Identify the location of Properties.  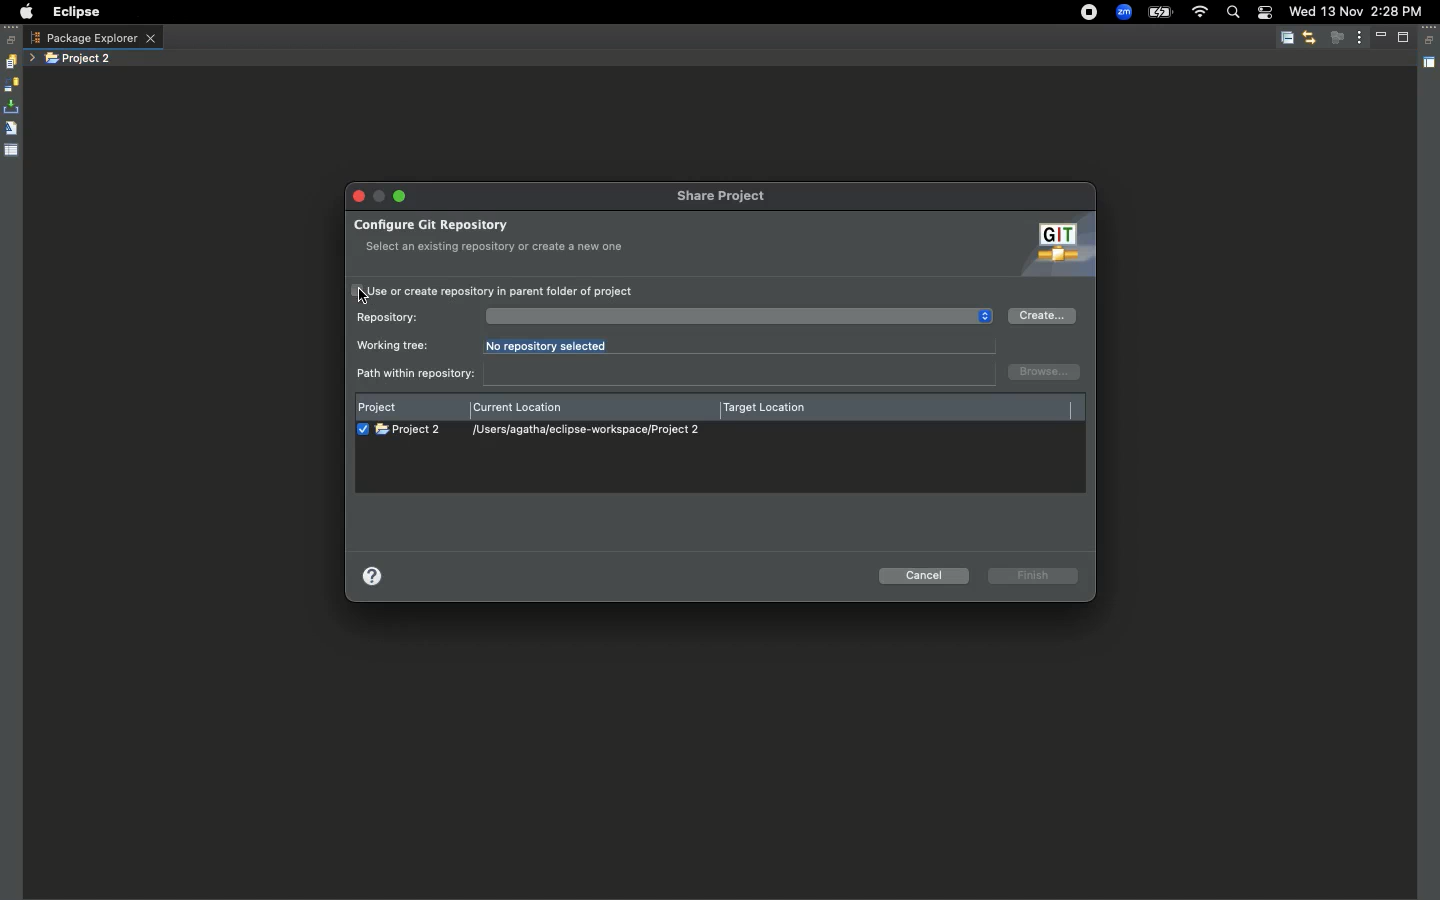
(12, 149).